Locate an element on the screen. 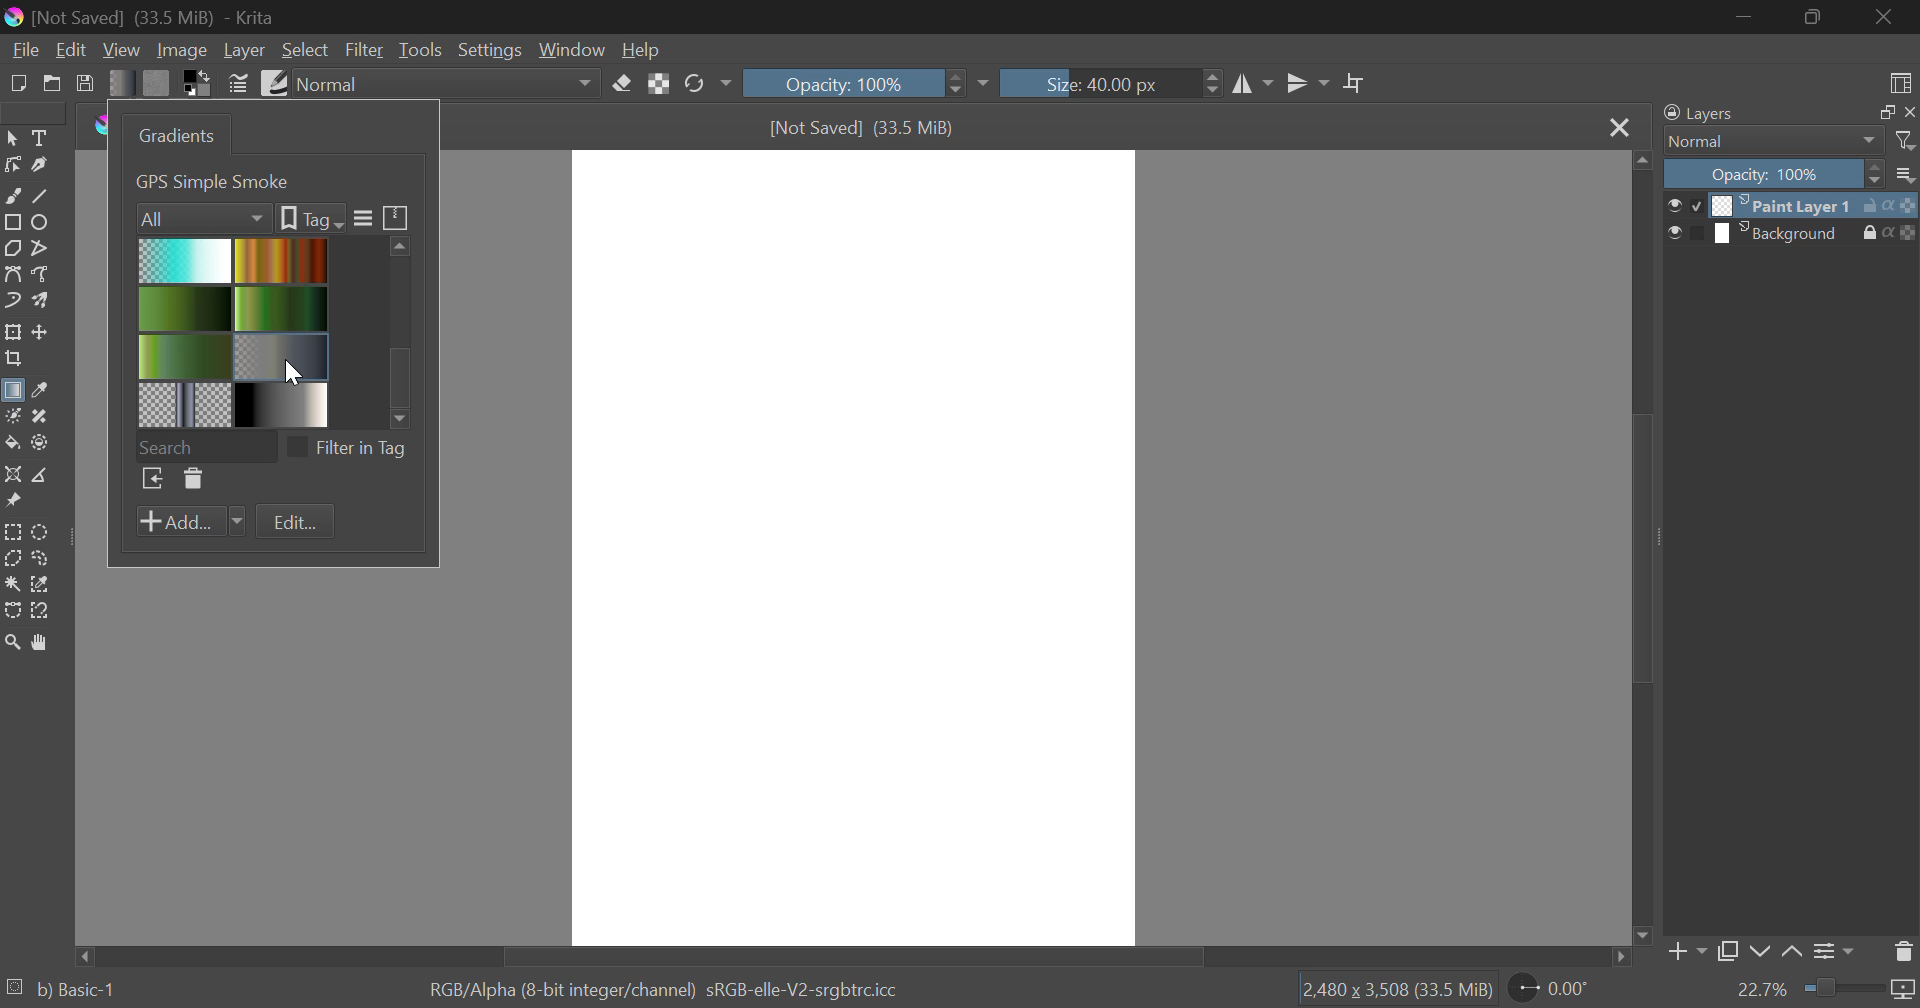  Window is located at coordinates (570, 50).